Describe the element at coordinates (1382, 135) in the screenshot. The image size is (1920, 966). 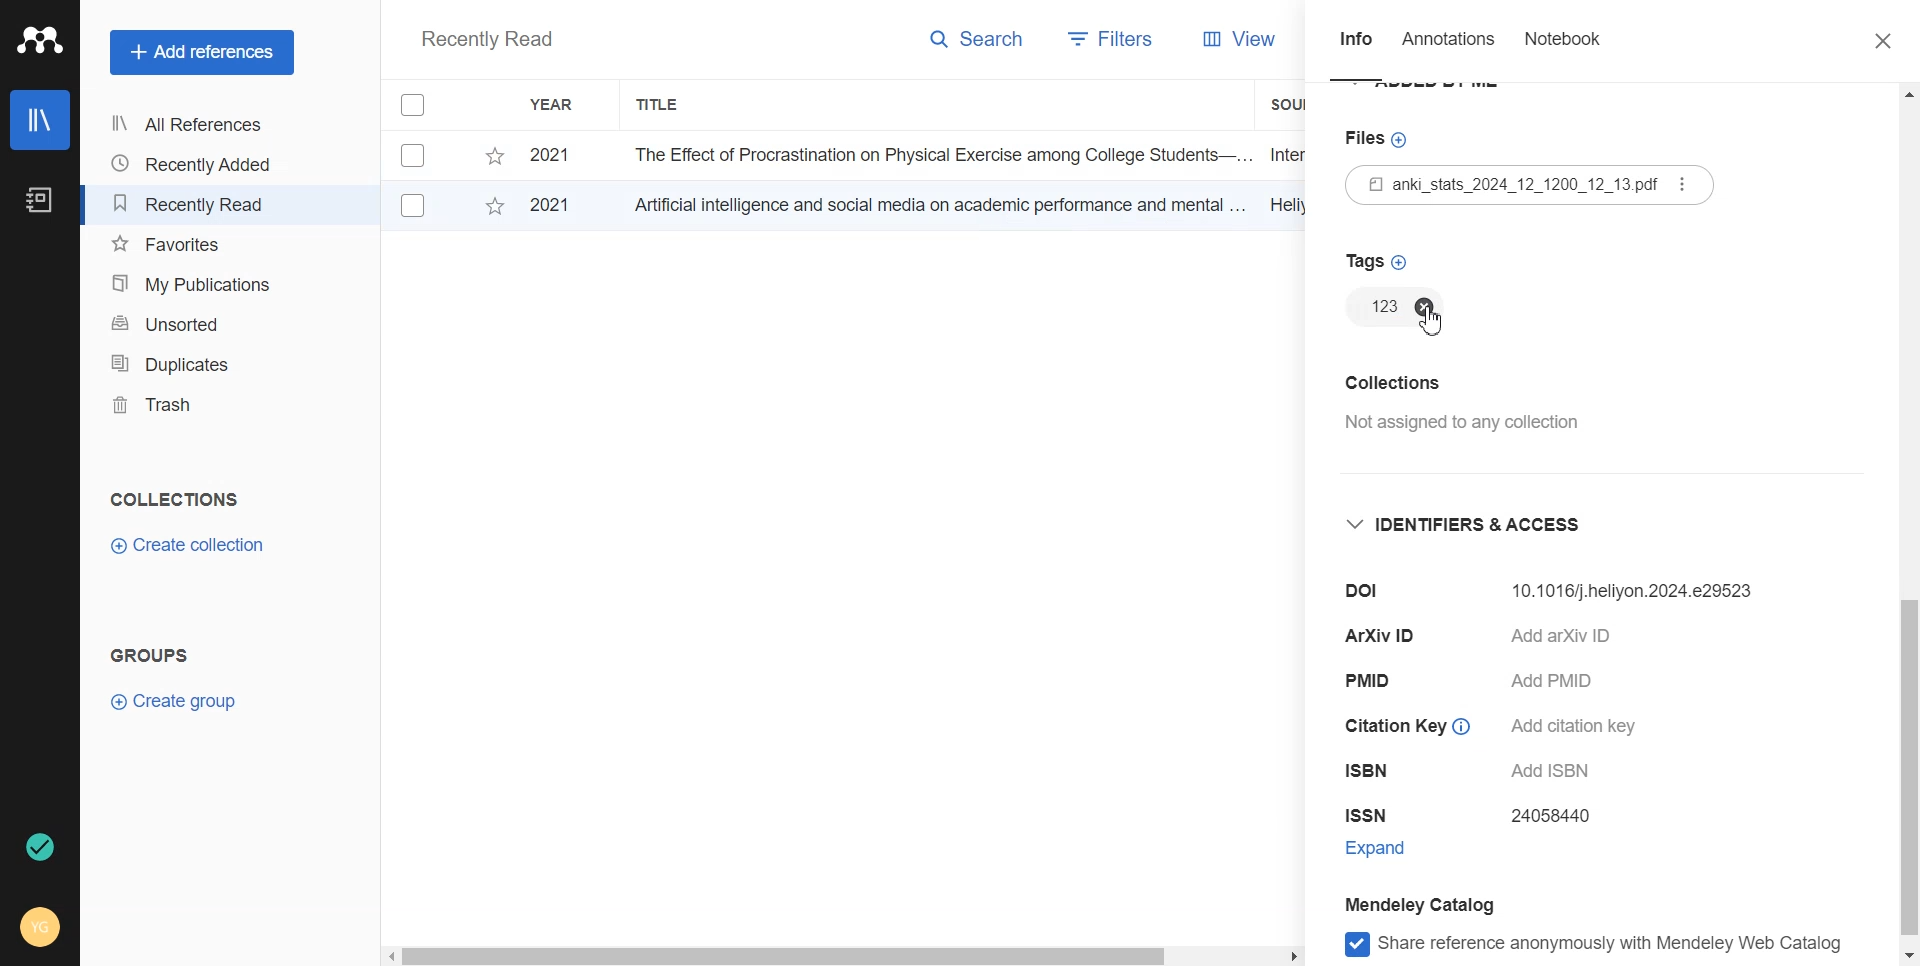
I see `Files` at that location.